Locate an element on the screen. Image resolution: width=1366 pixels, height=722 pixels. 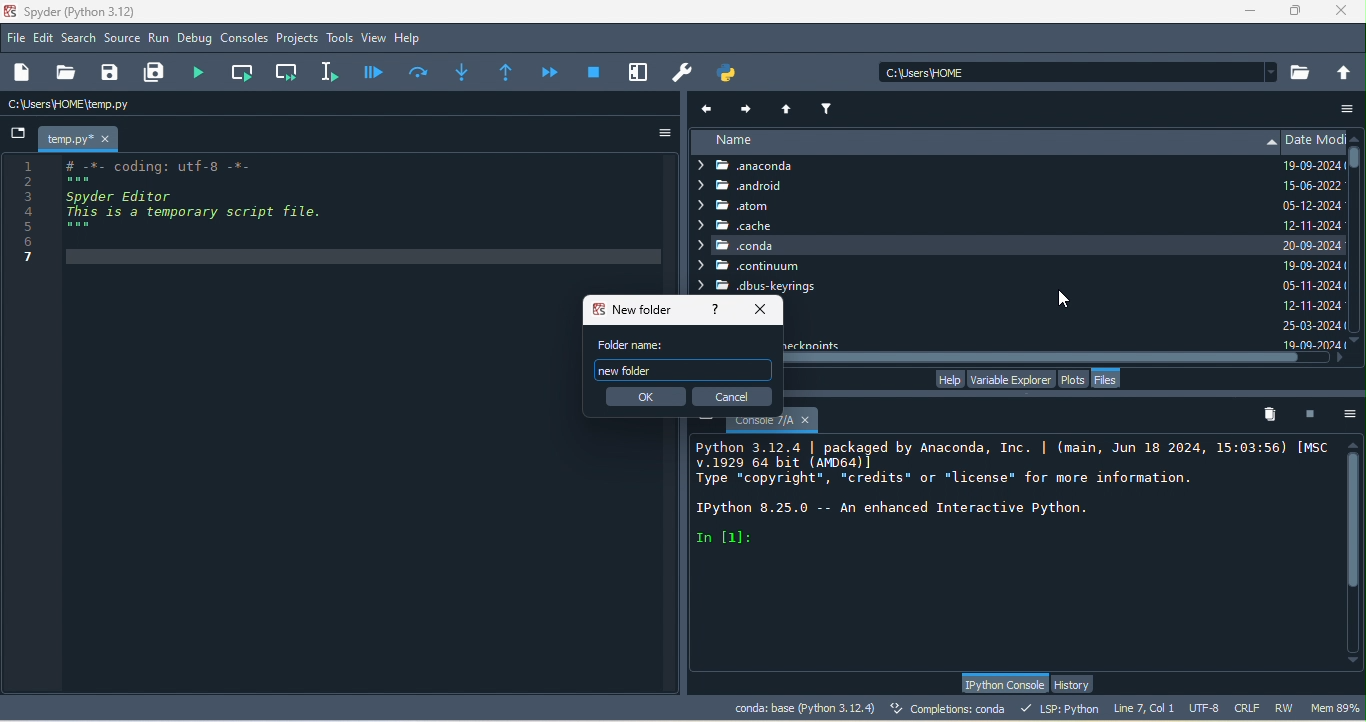
method returns is located at coordinates (508, 73).